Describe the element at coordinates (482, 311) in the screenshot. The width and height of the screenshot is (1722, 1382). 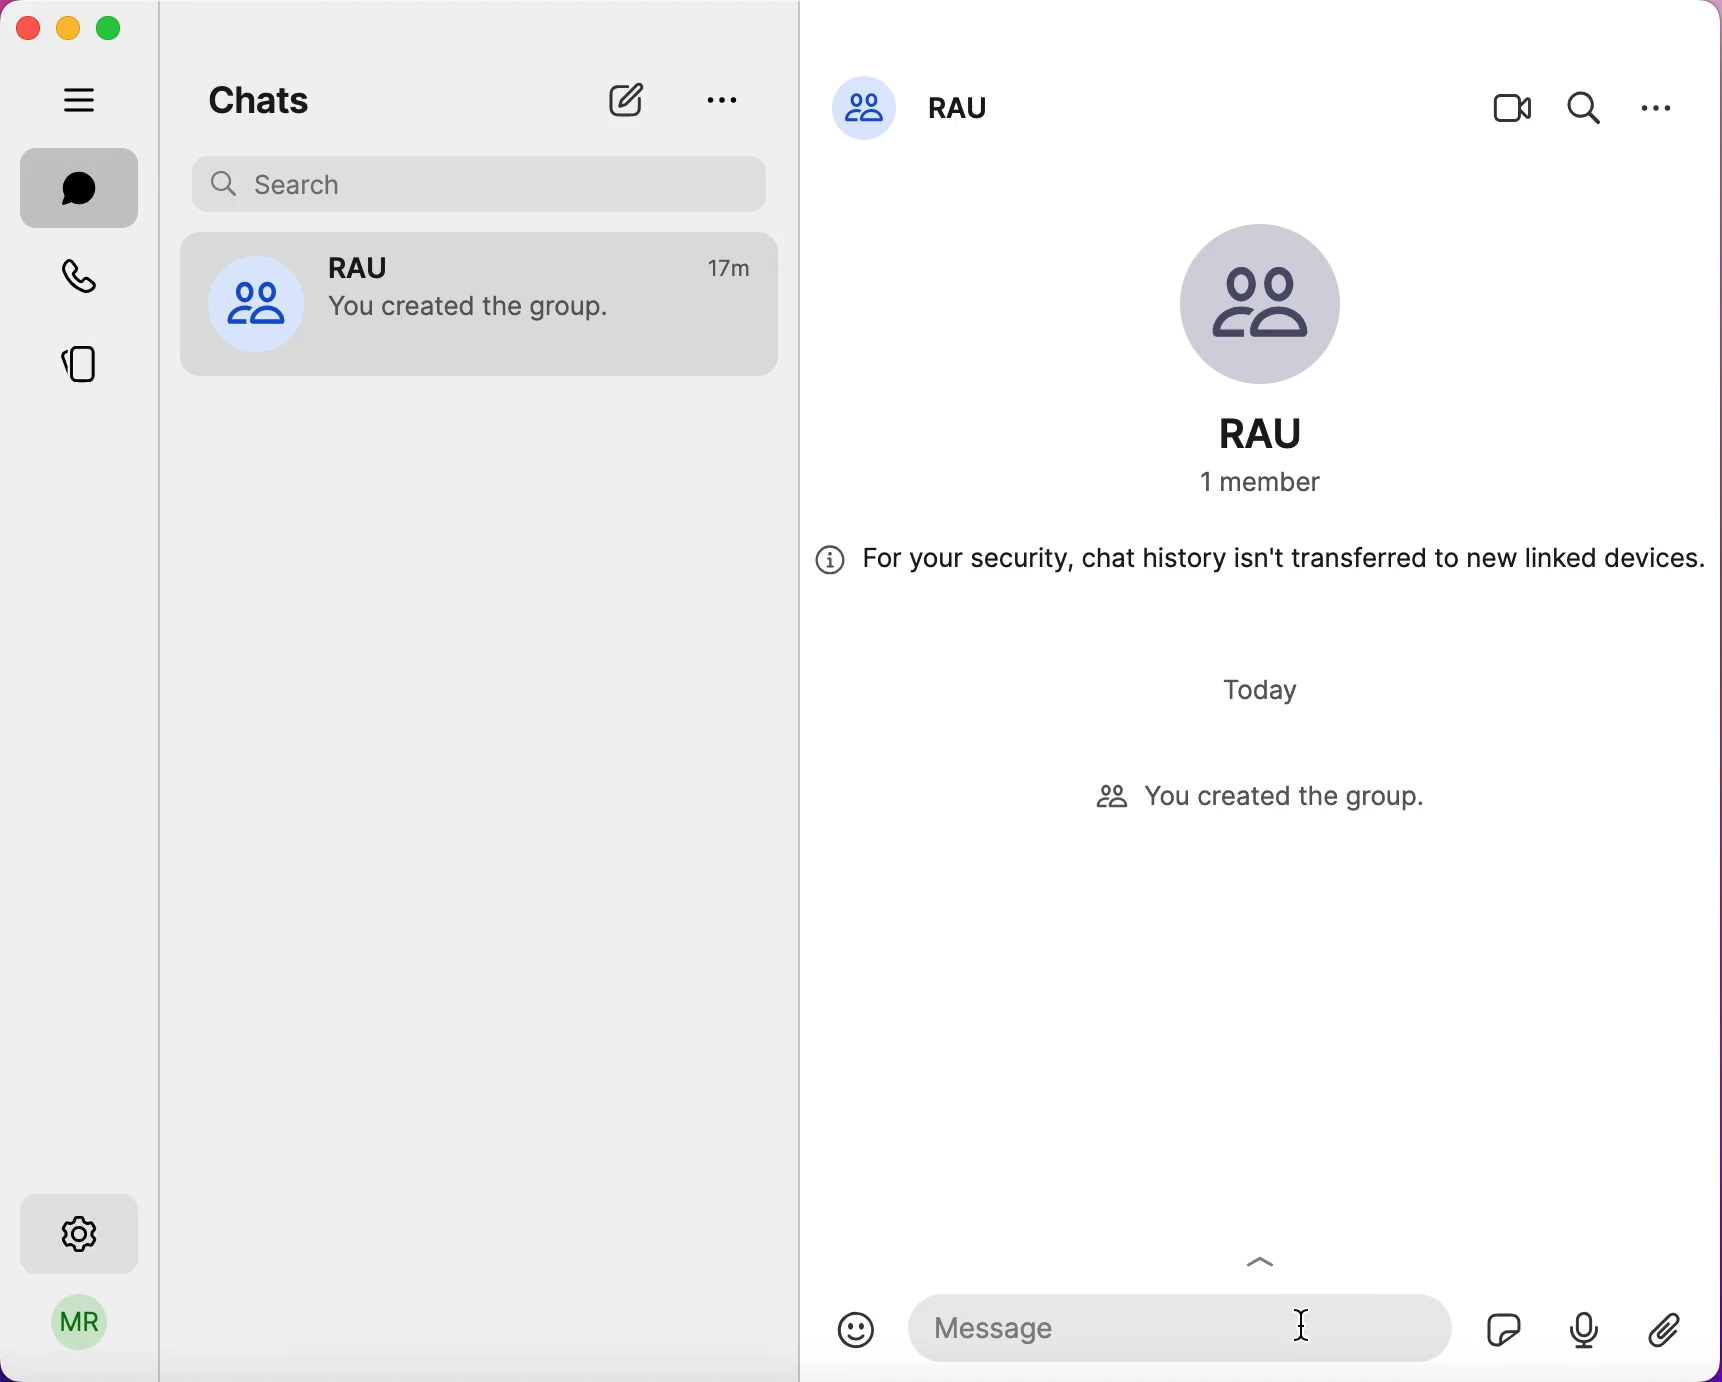
I see `You created the group.` at that location.